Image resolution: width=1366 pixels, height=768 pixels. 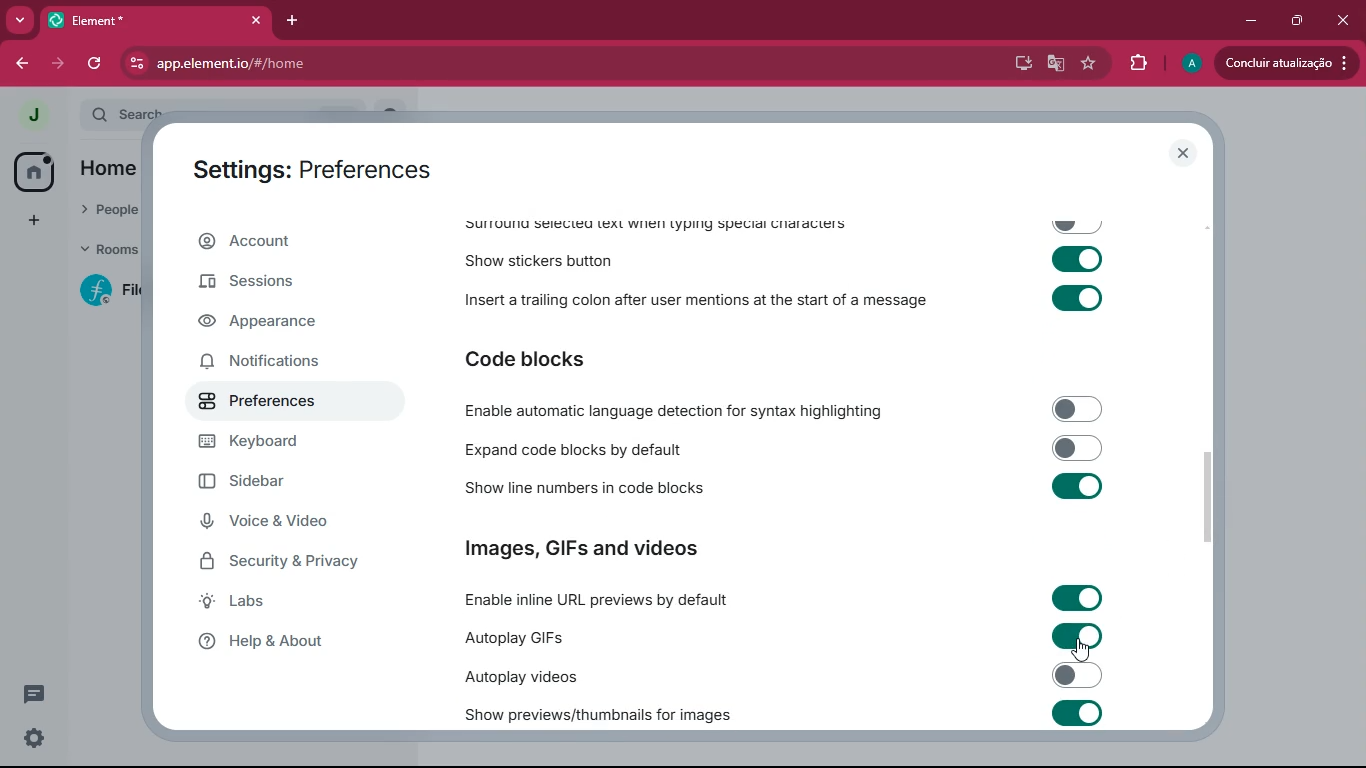 What do you see at coordinates (296, 524) in the screenshot?
I see `voice & video` at bounding box center [296, 524].